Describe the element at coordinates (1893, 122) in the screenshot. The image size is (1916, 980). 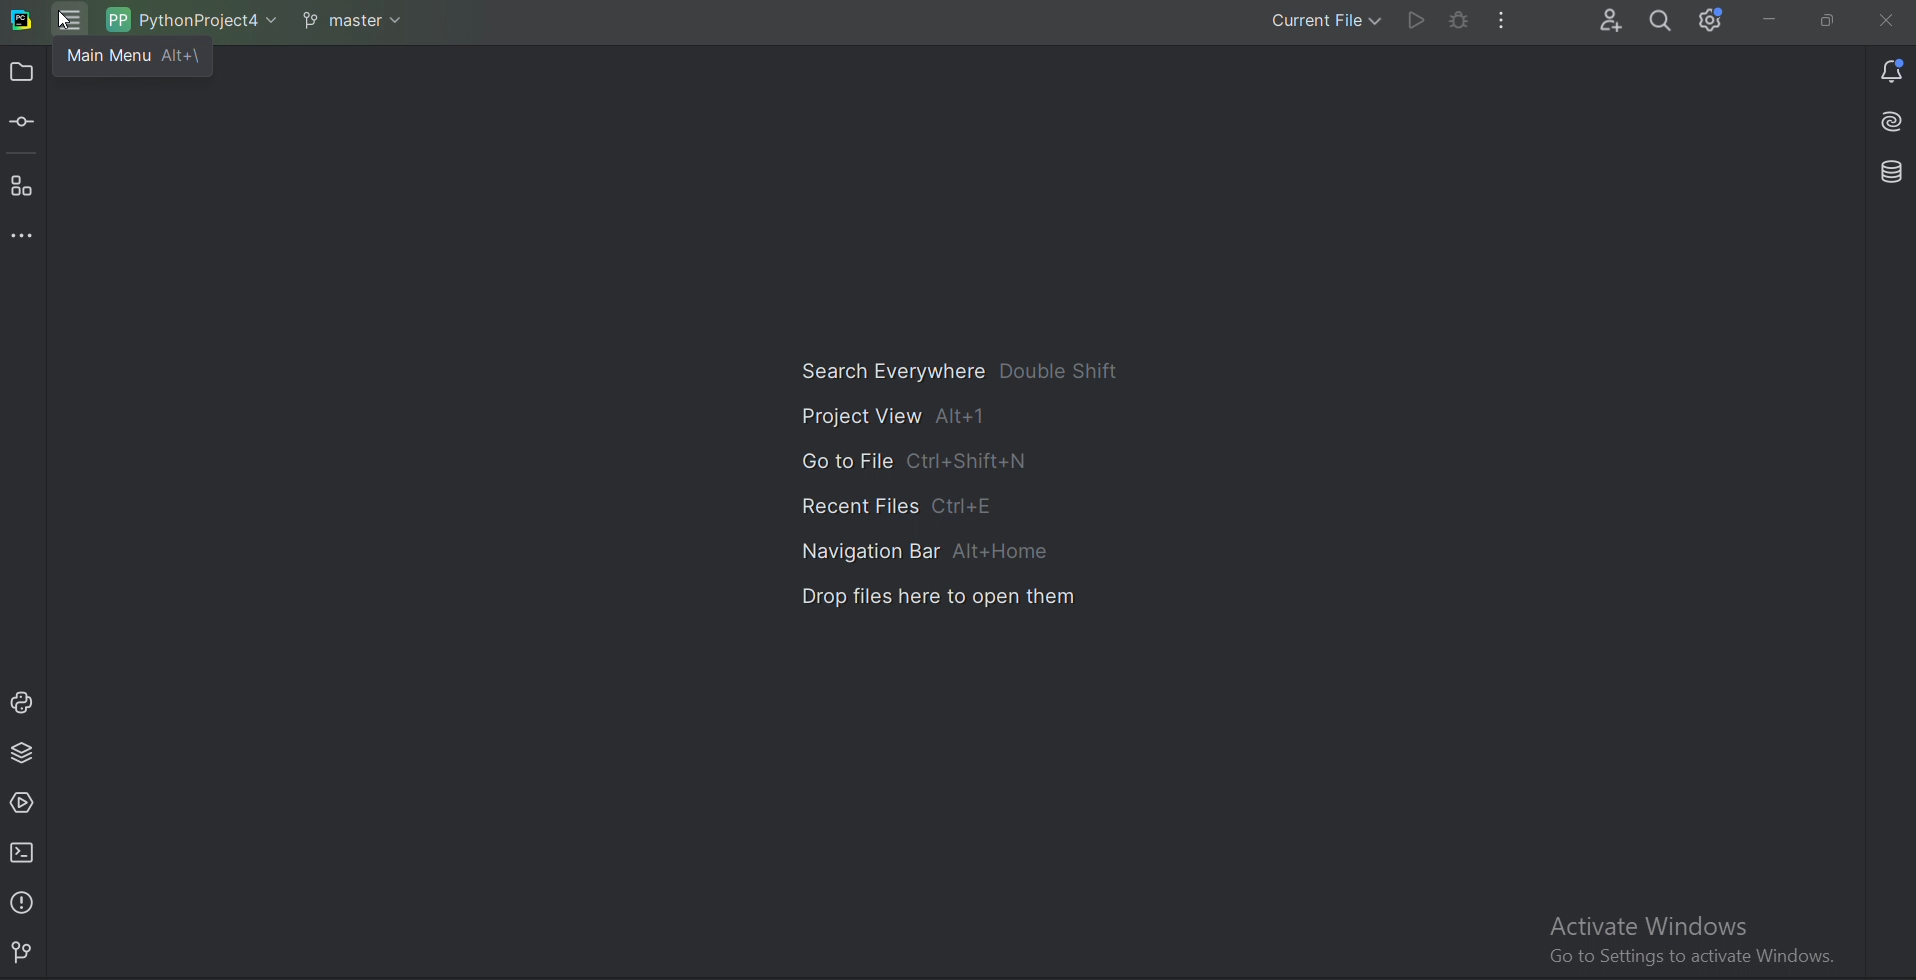
I see `Install AI assistant` at that location.